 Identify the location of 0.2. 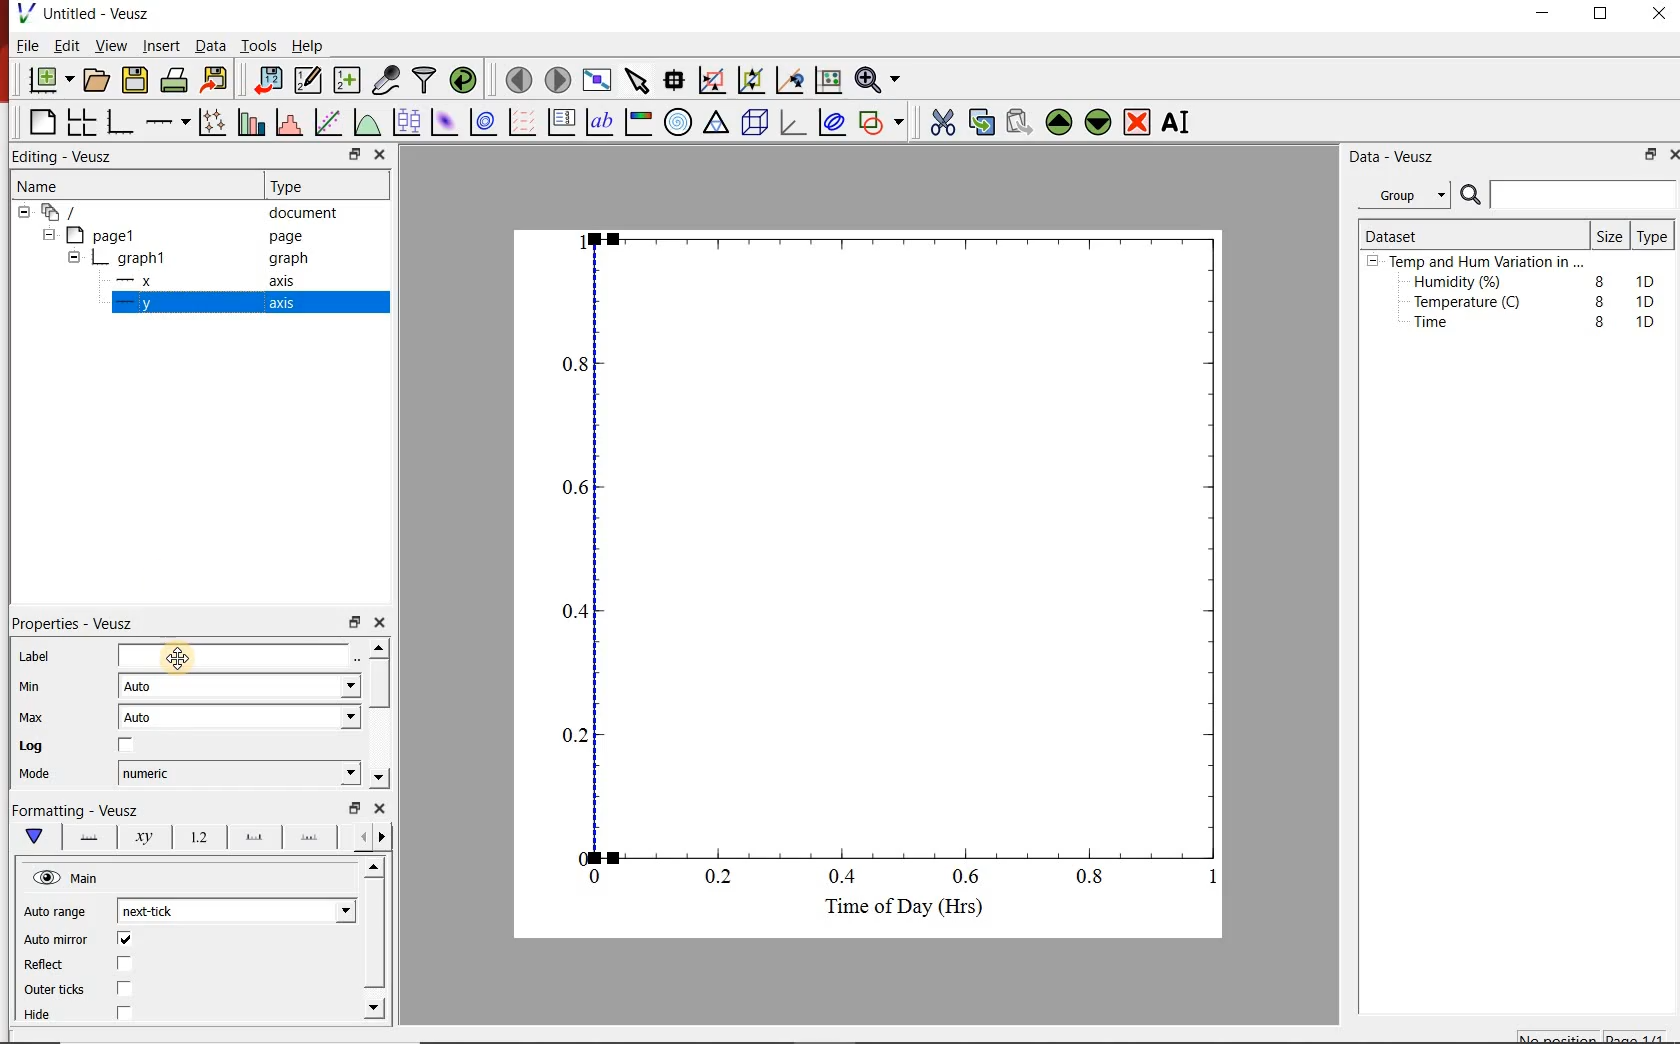
(722, 878).